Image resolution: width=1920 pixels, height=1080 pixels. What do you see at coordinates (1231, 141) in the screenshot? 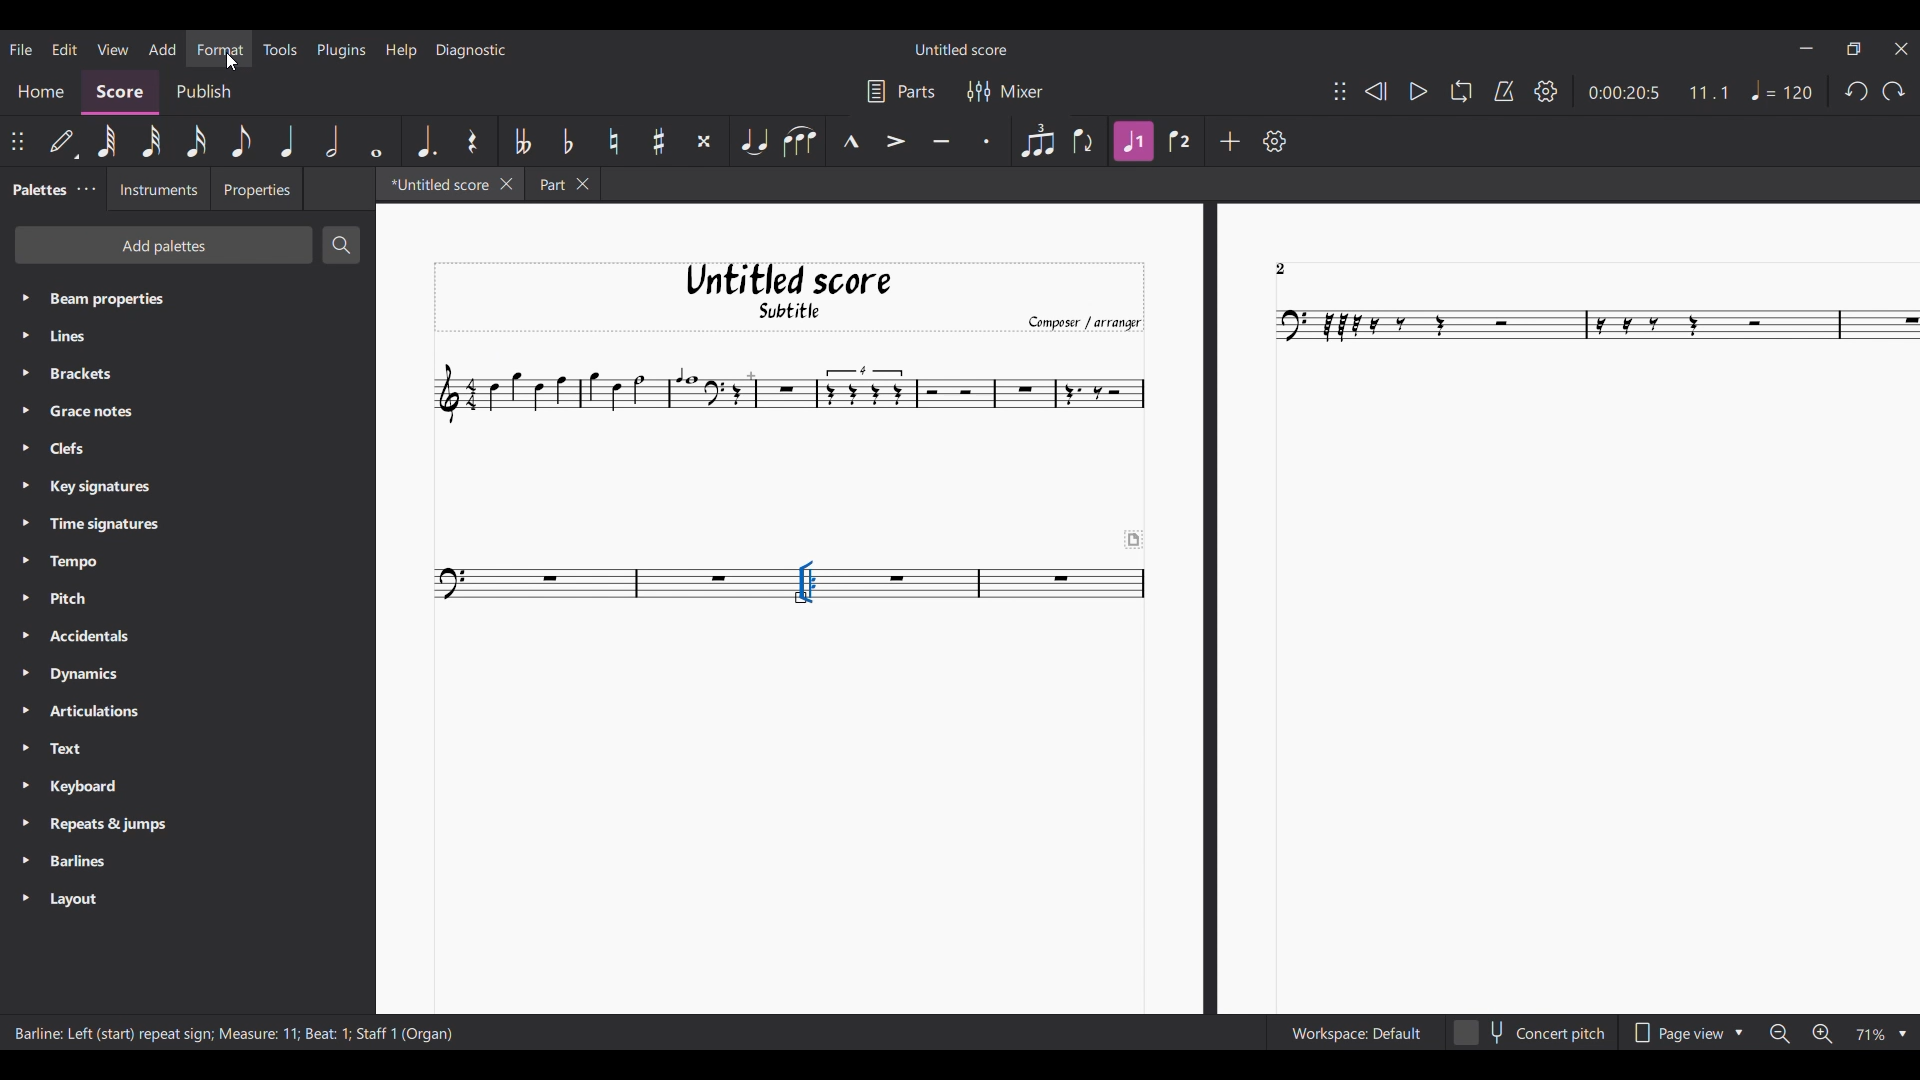
I see `Add` at bounding box center [1231, 141].